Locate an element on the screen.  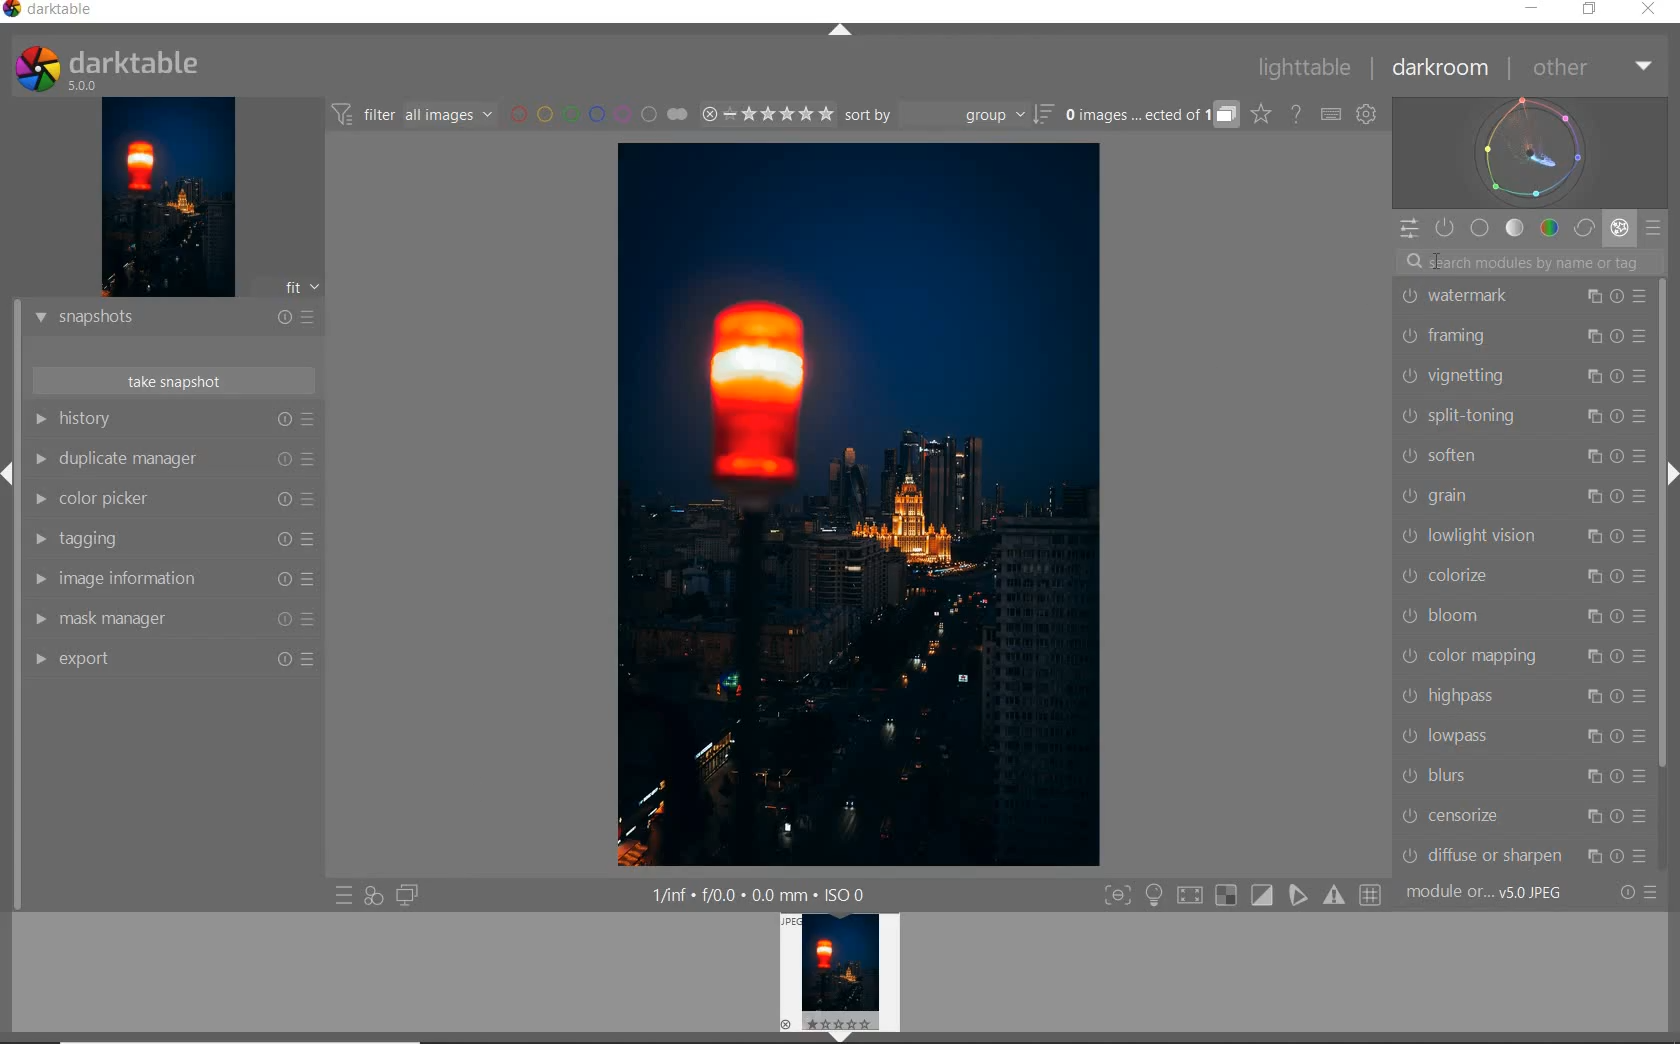
Preset and reset is located at coordinates (1661, 897).